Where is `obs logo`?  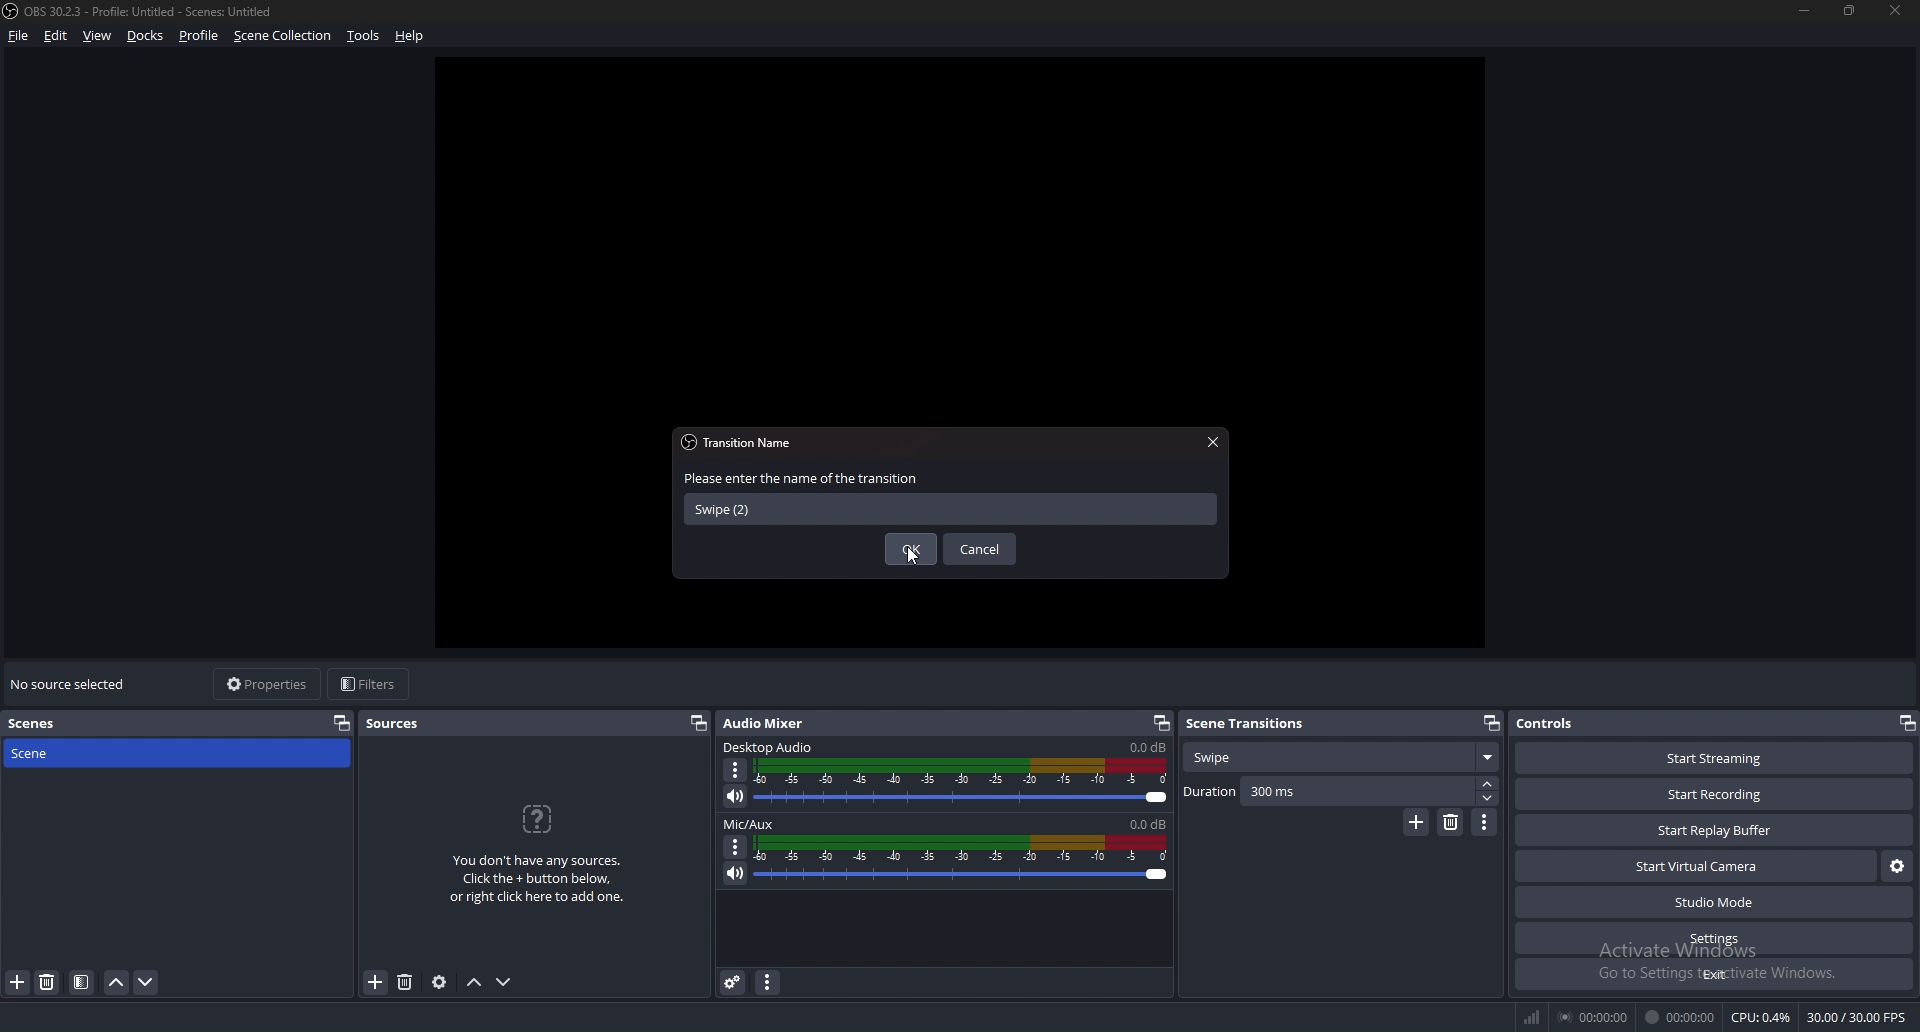
obs logo is located at coordinates (12, 13).